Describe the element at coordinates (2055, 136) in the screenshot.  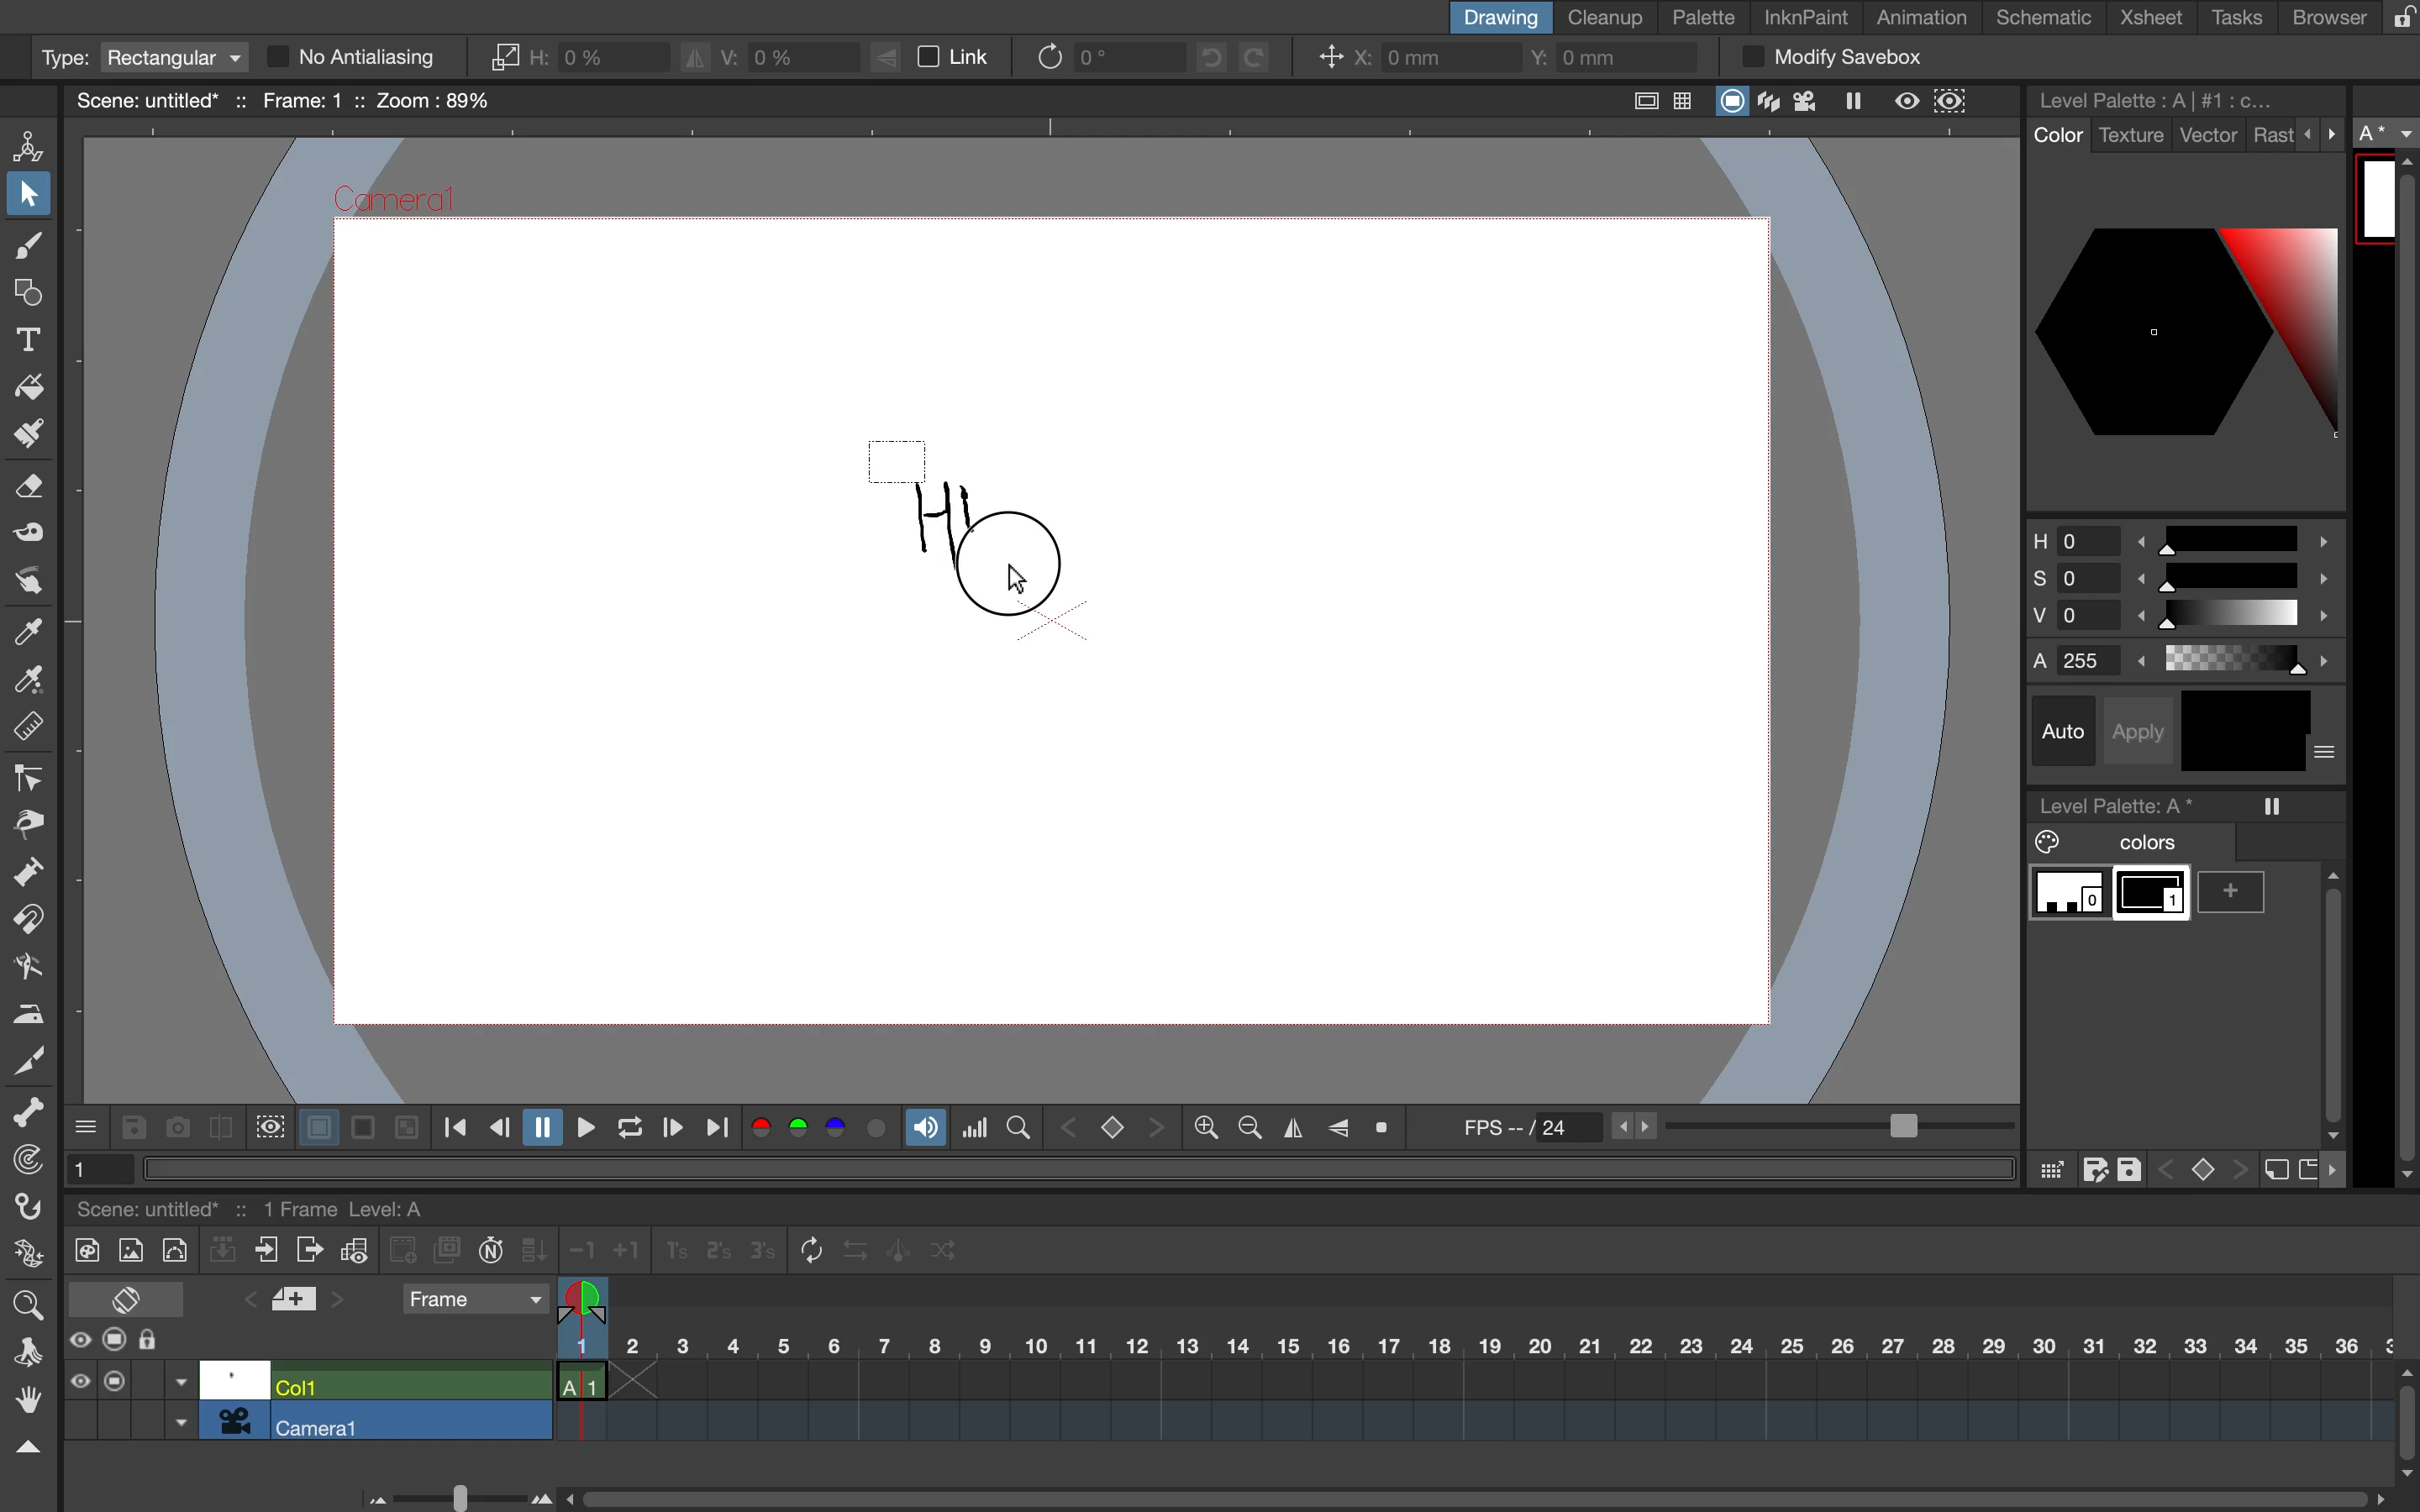
I see `color` at that location.